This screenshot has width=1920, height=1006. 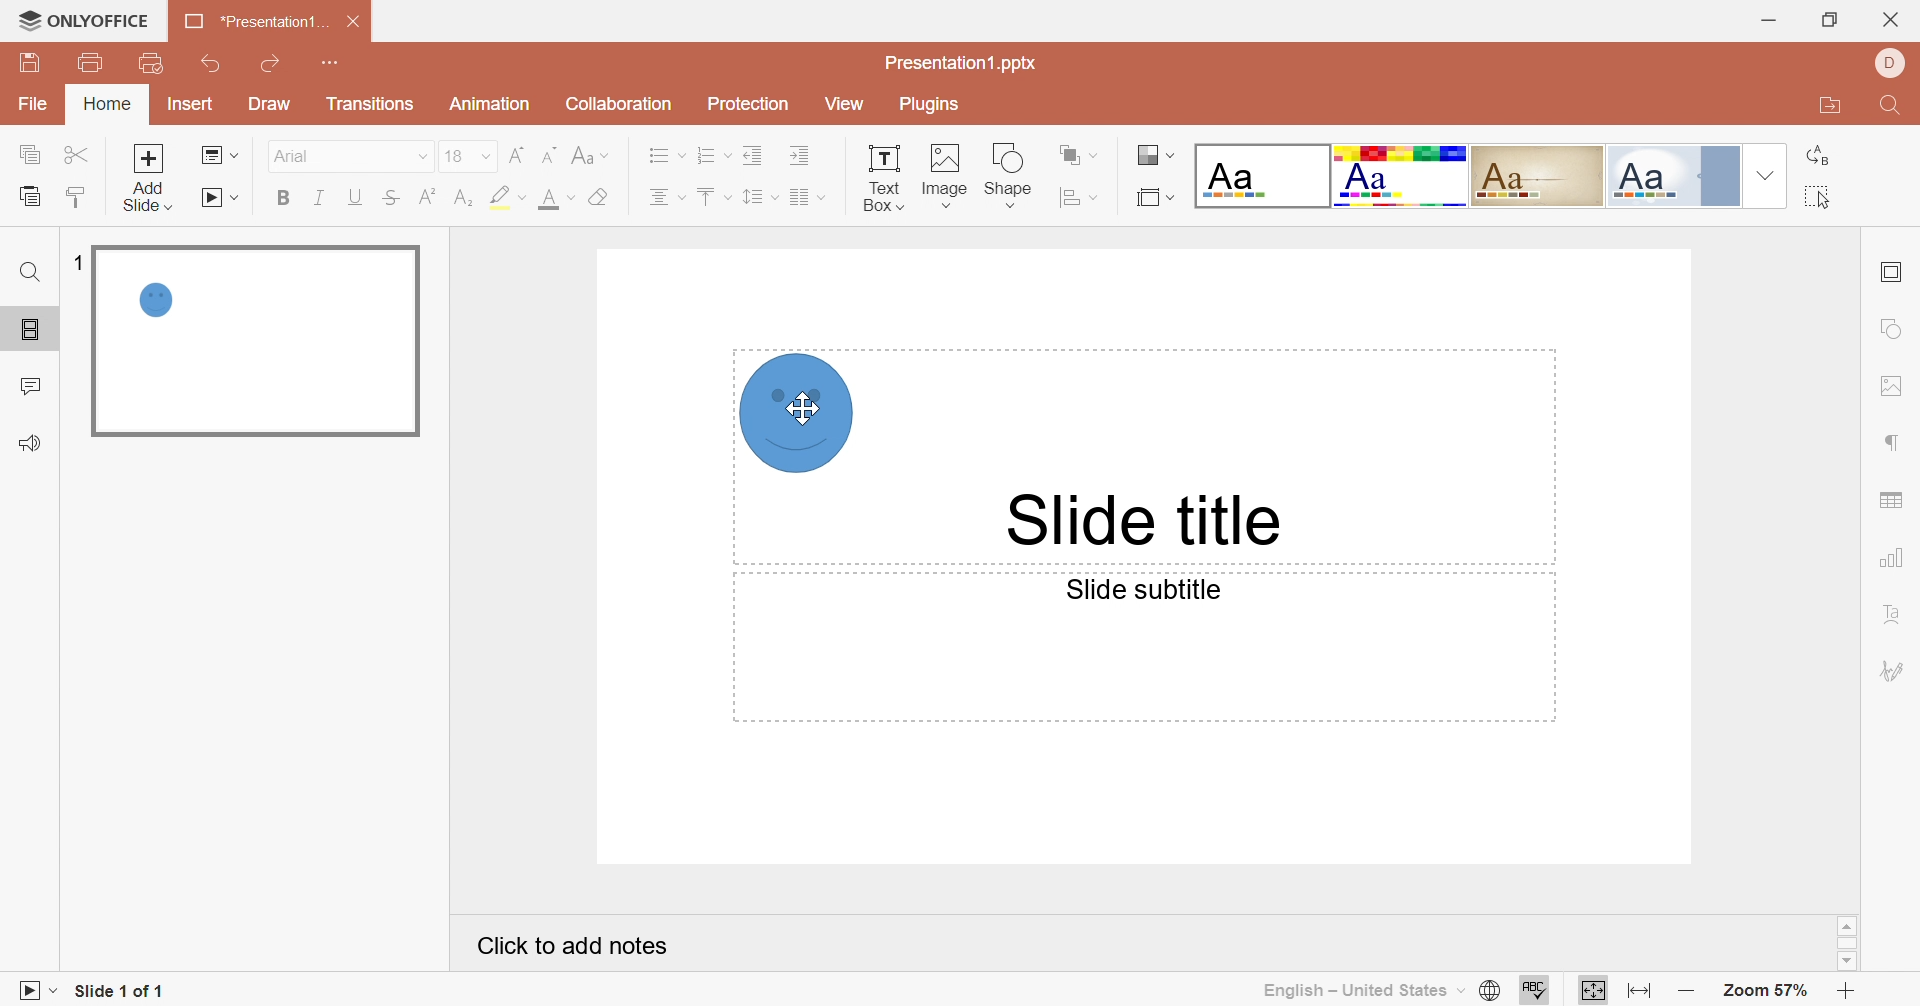 What do you see at coordinates (1828, 23) in the screenshot?
I see `Restore Down` at bounding box center [1828, 23].